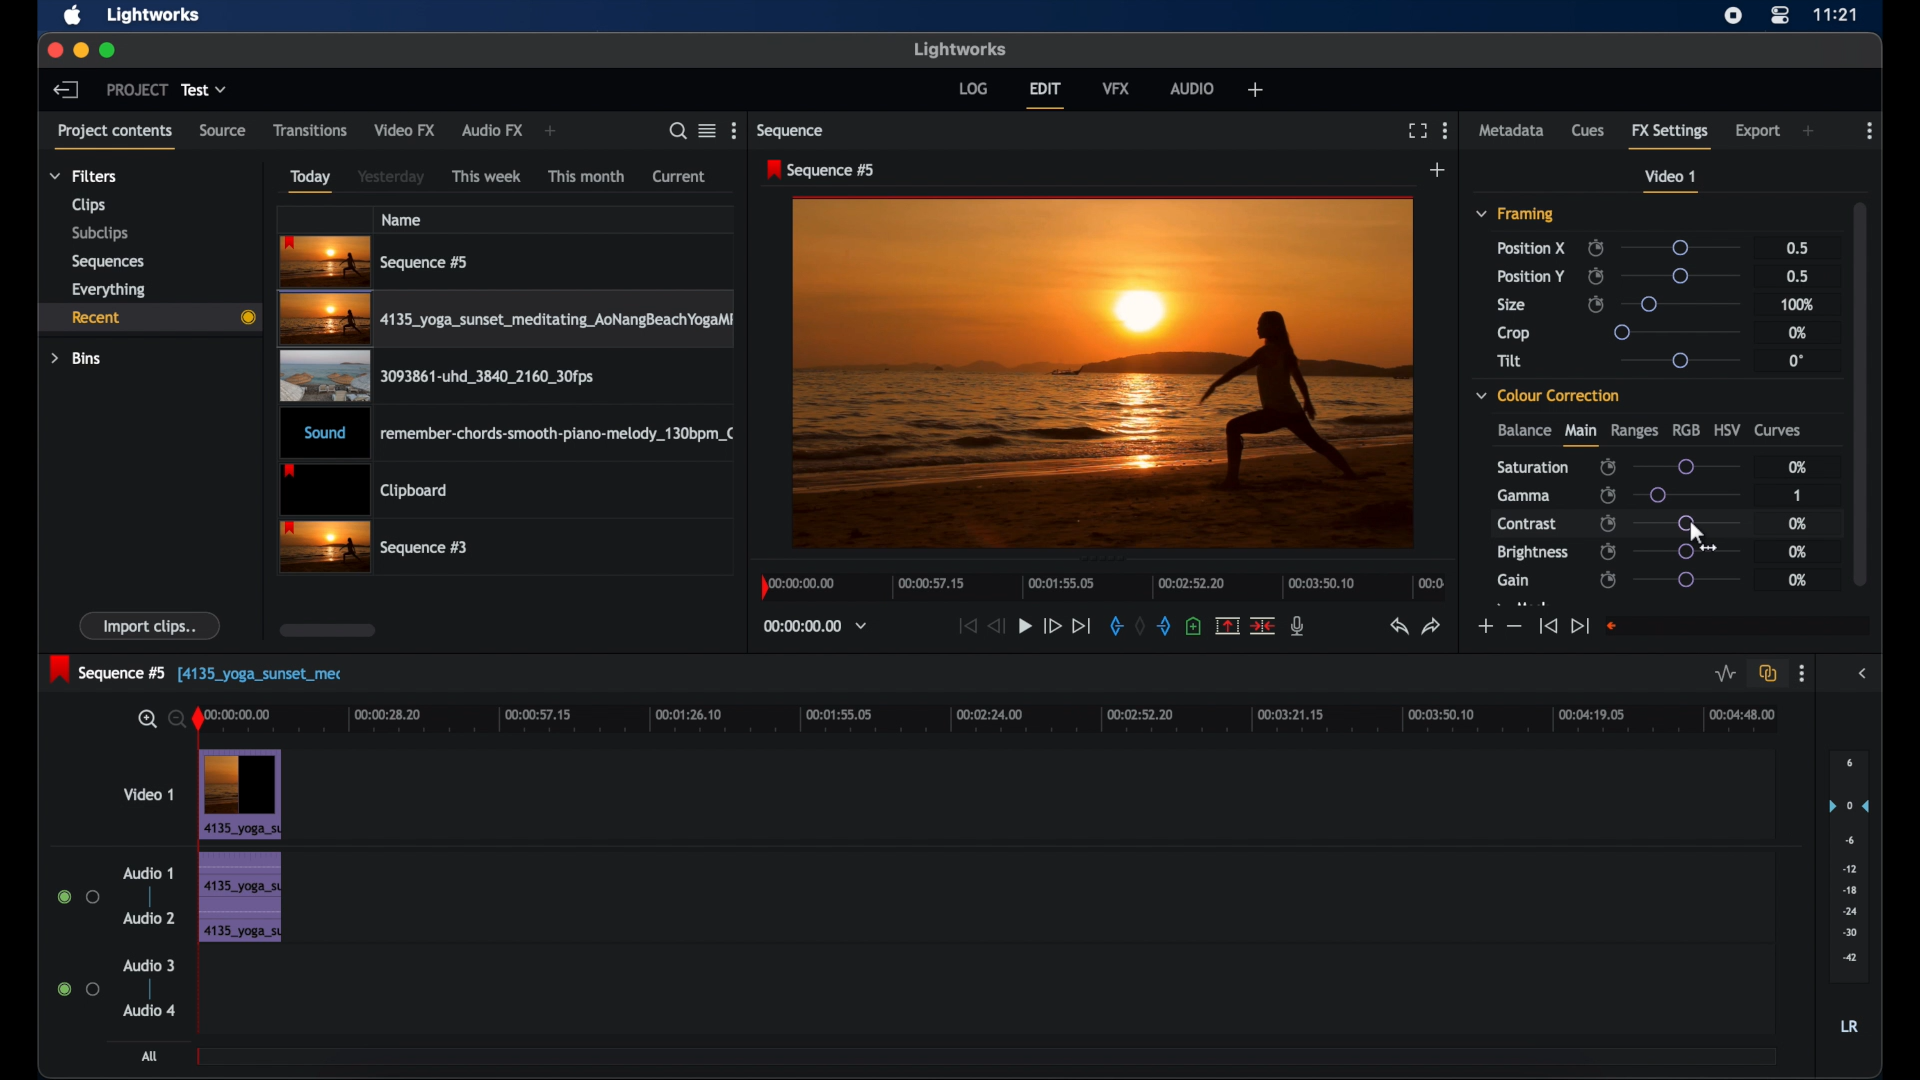  Describe the element at coordinates (1634, 431) in the screenshot. I see `ranges` at that location.